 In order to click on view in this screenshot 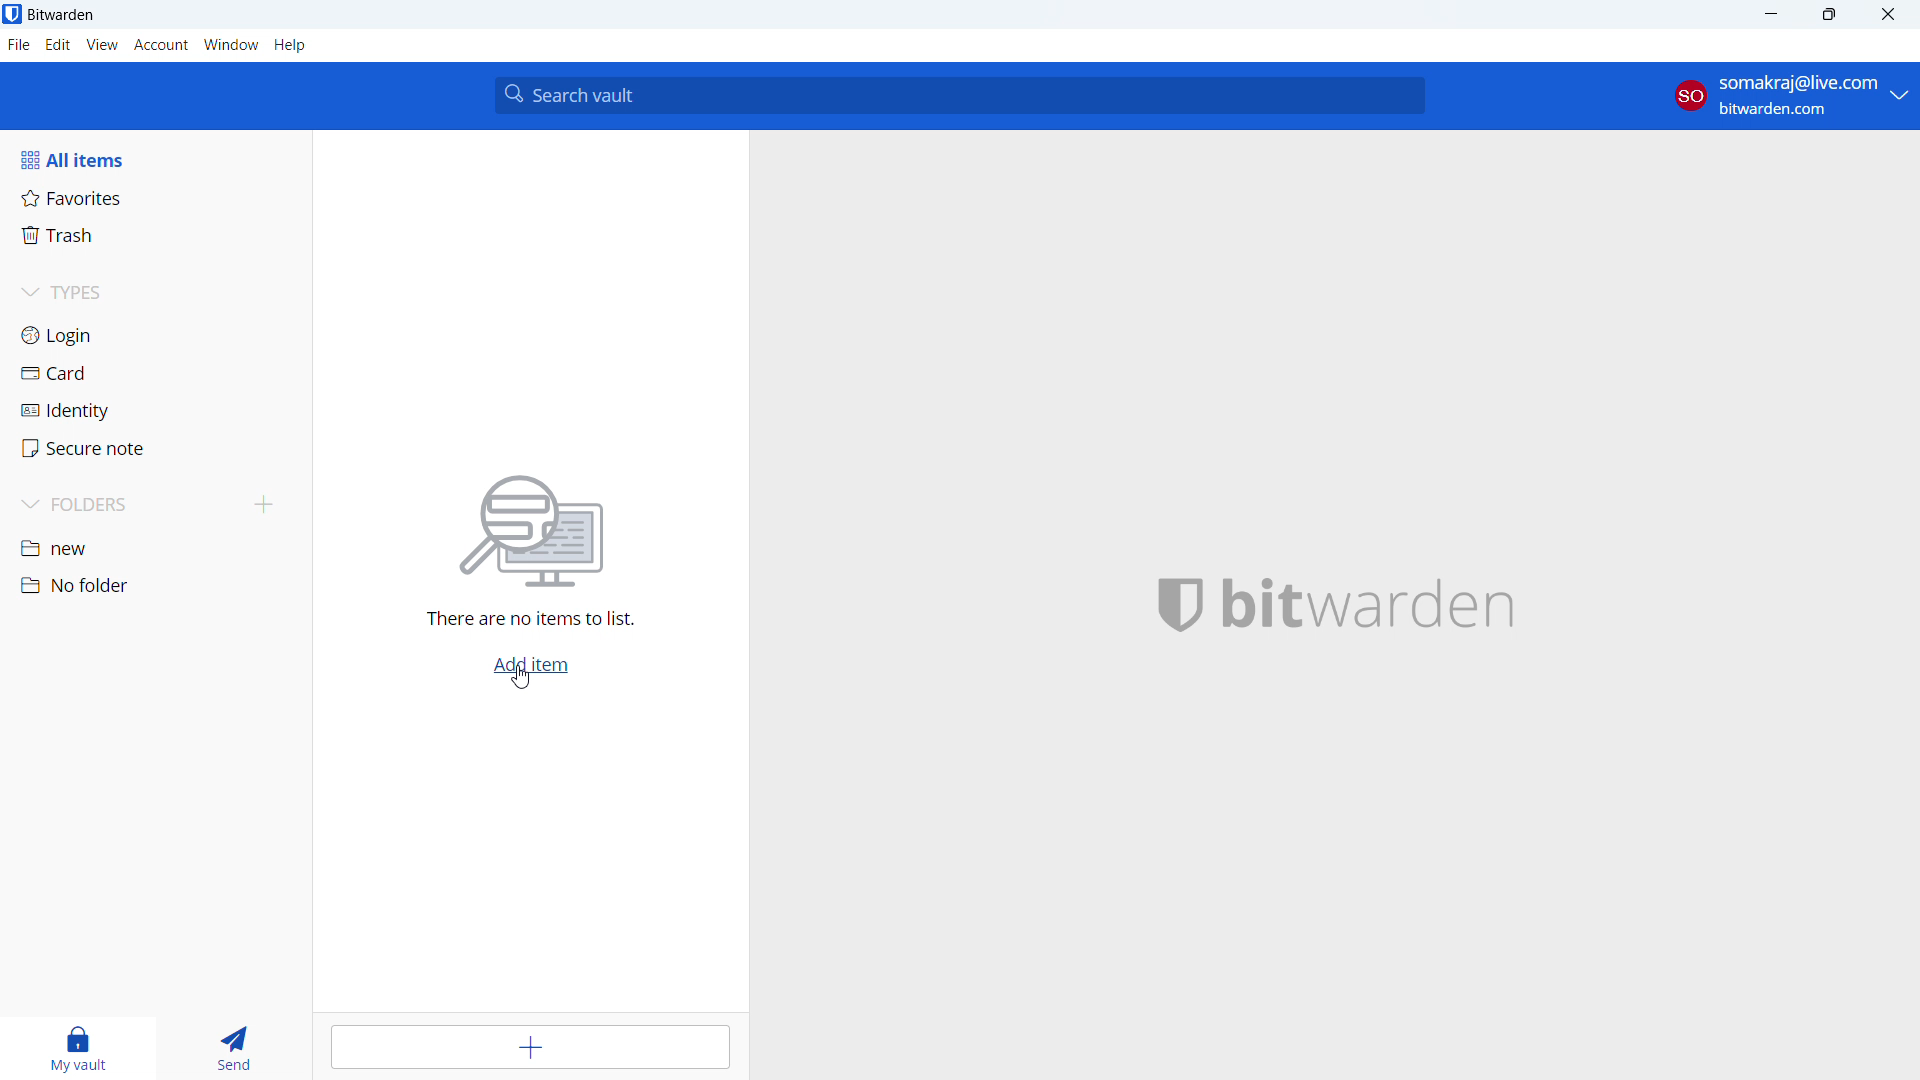, I will do `click(102, 45)`.